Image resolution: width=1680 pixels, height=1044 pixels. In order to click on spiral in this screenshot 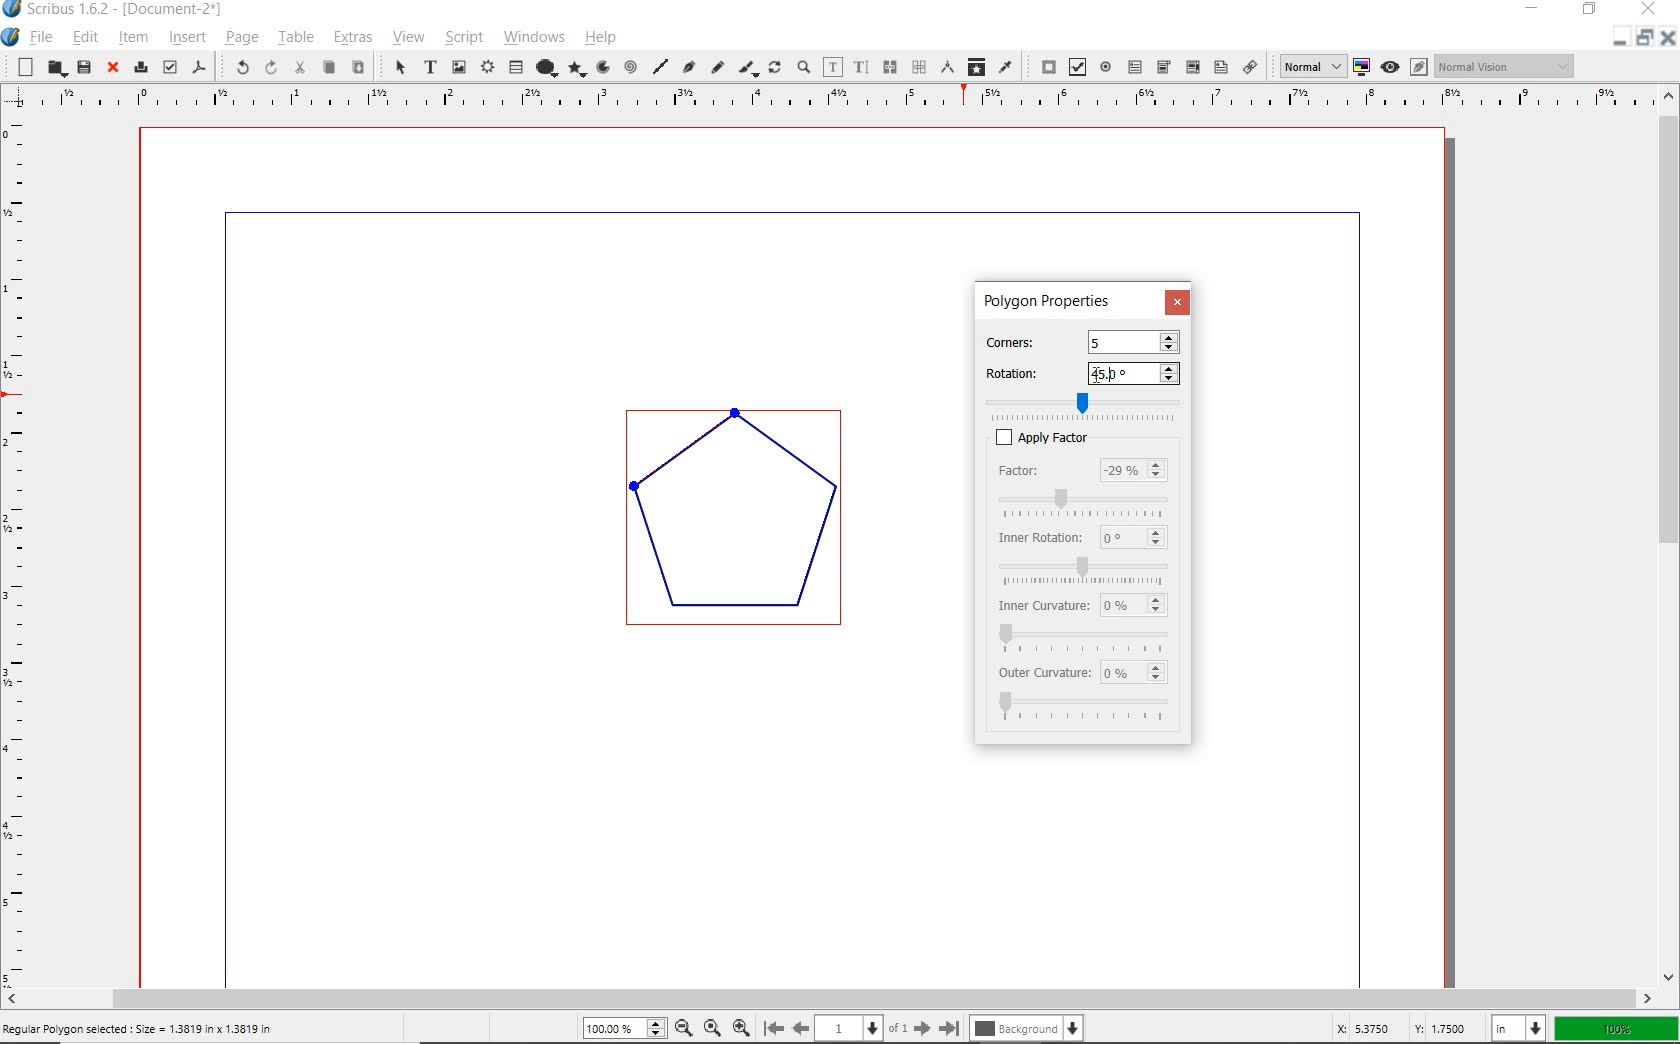, I will do `click(631, 64)`.